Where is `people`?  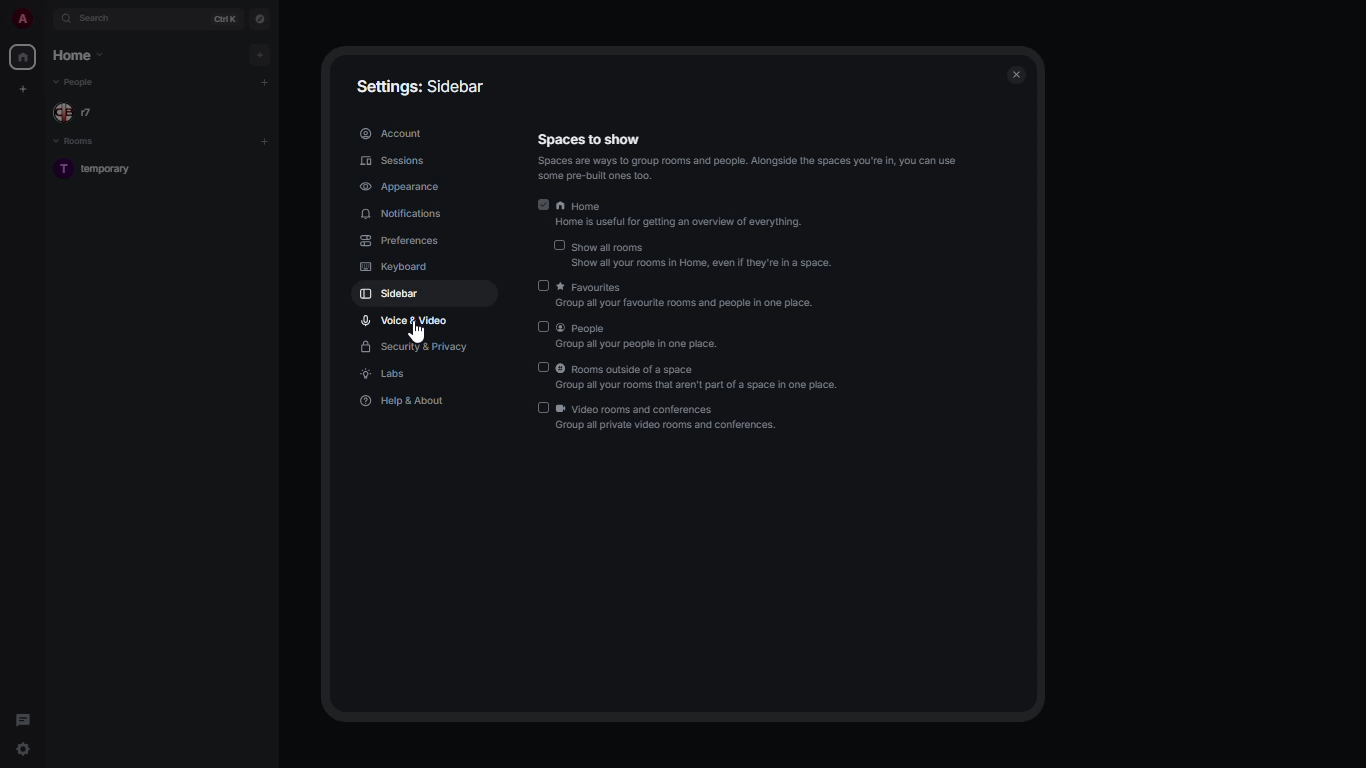
people is located at coordinates (78, 114).